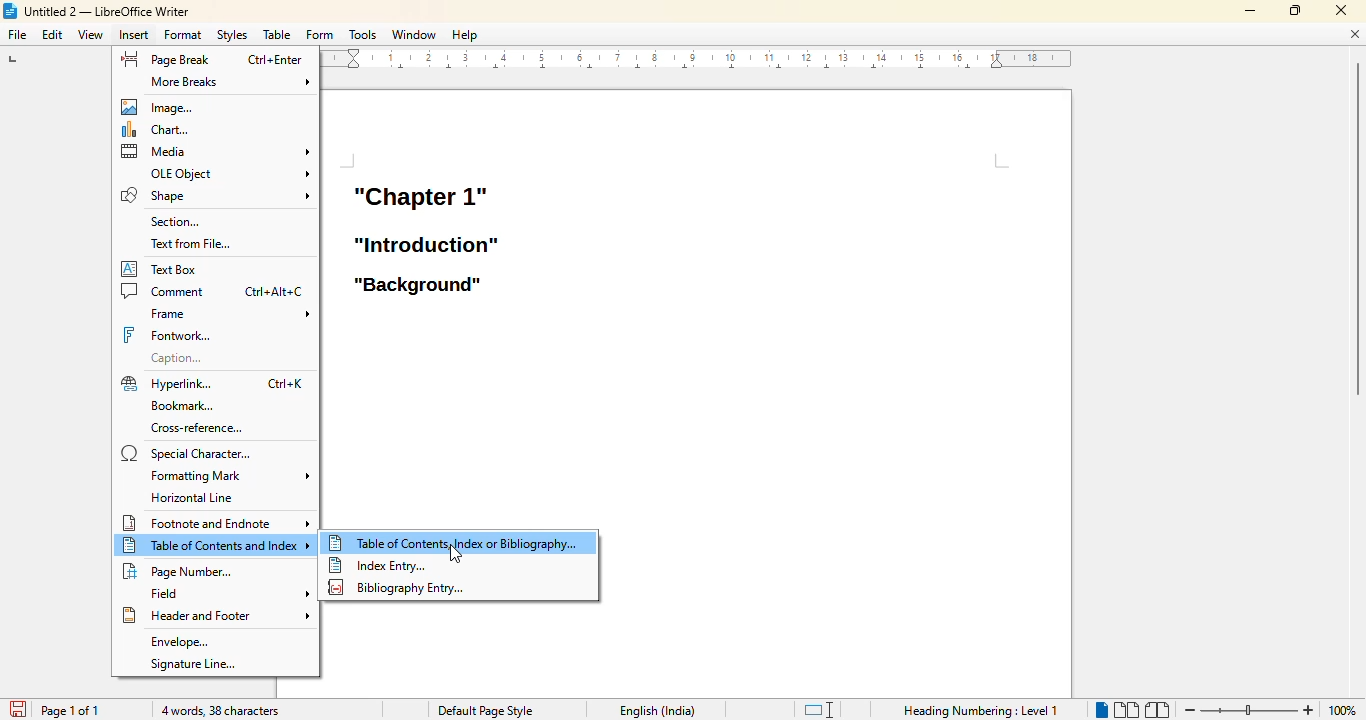  I want to click on heading 3, so click(417, 286).